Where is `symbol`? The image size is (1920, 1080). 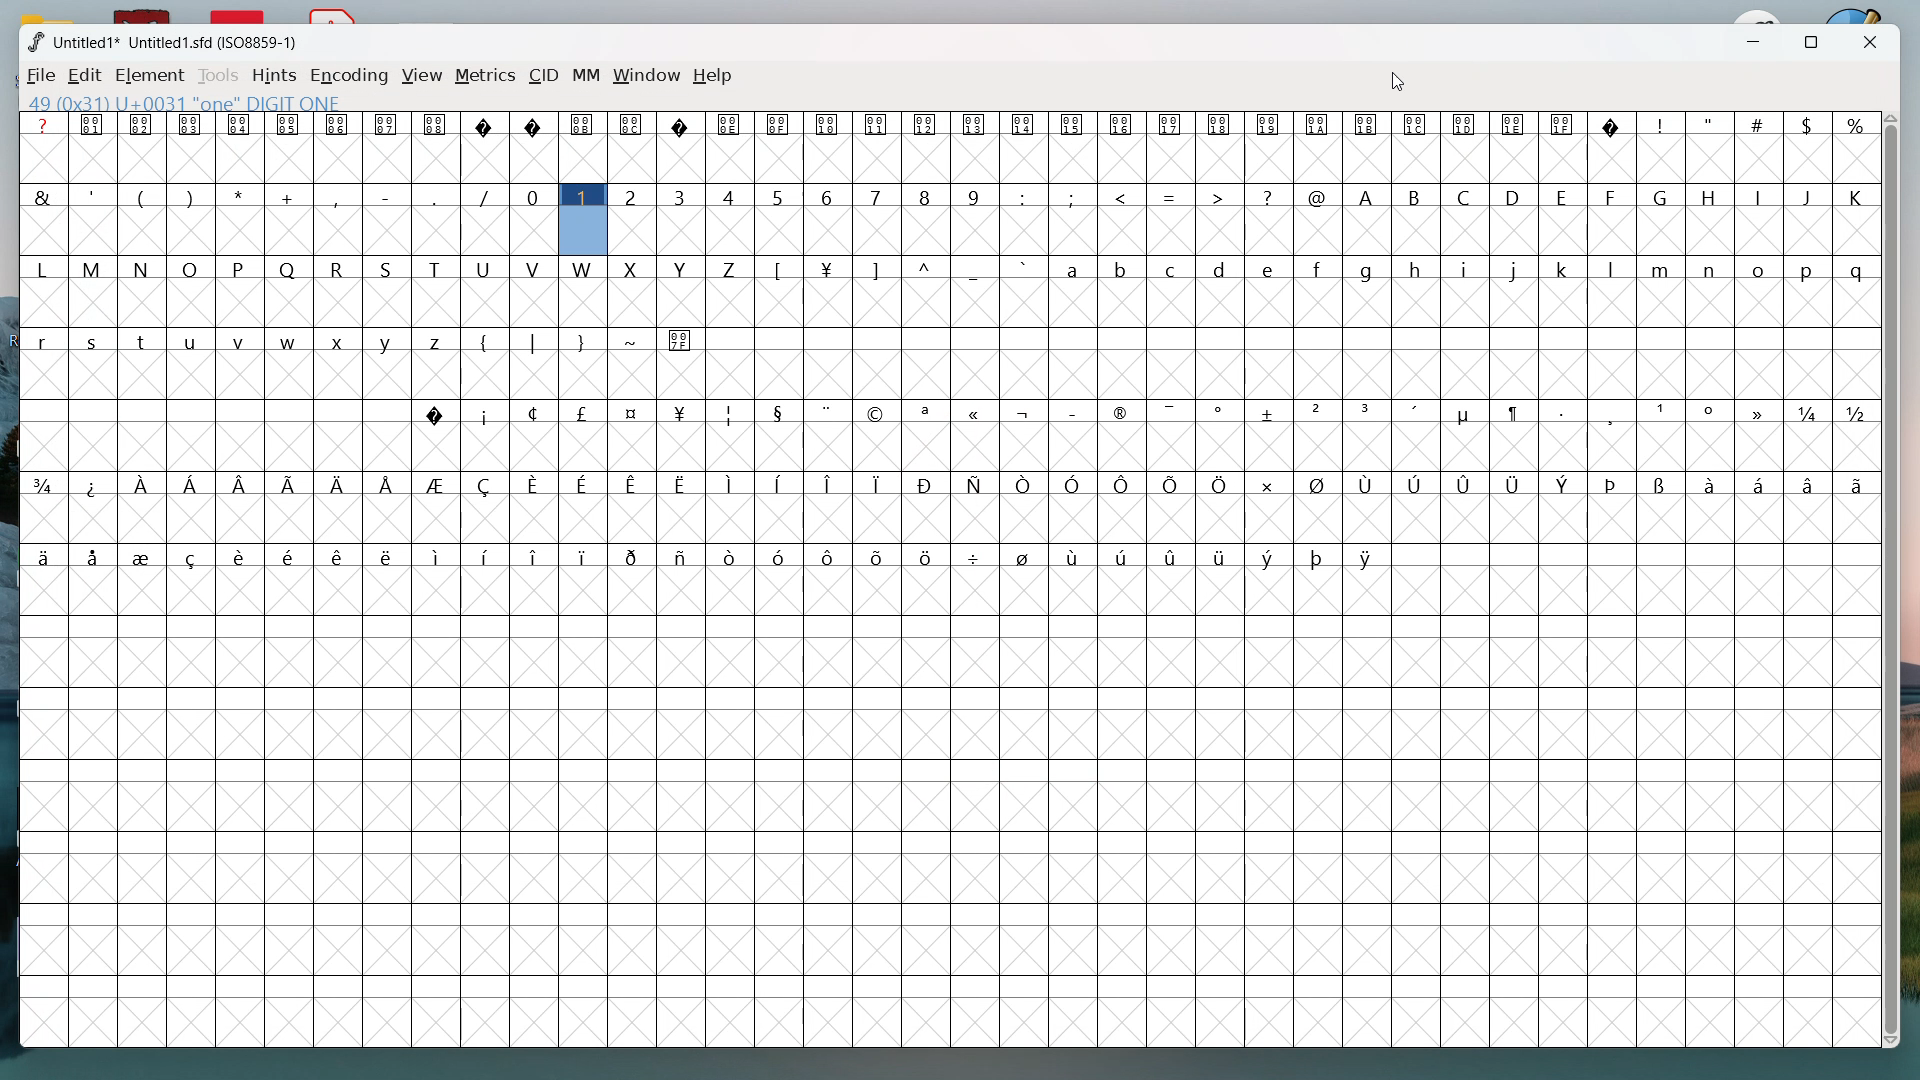 symbol is located at coordinates (538, 484).